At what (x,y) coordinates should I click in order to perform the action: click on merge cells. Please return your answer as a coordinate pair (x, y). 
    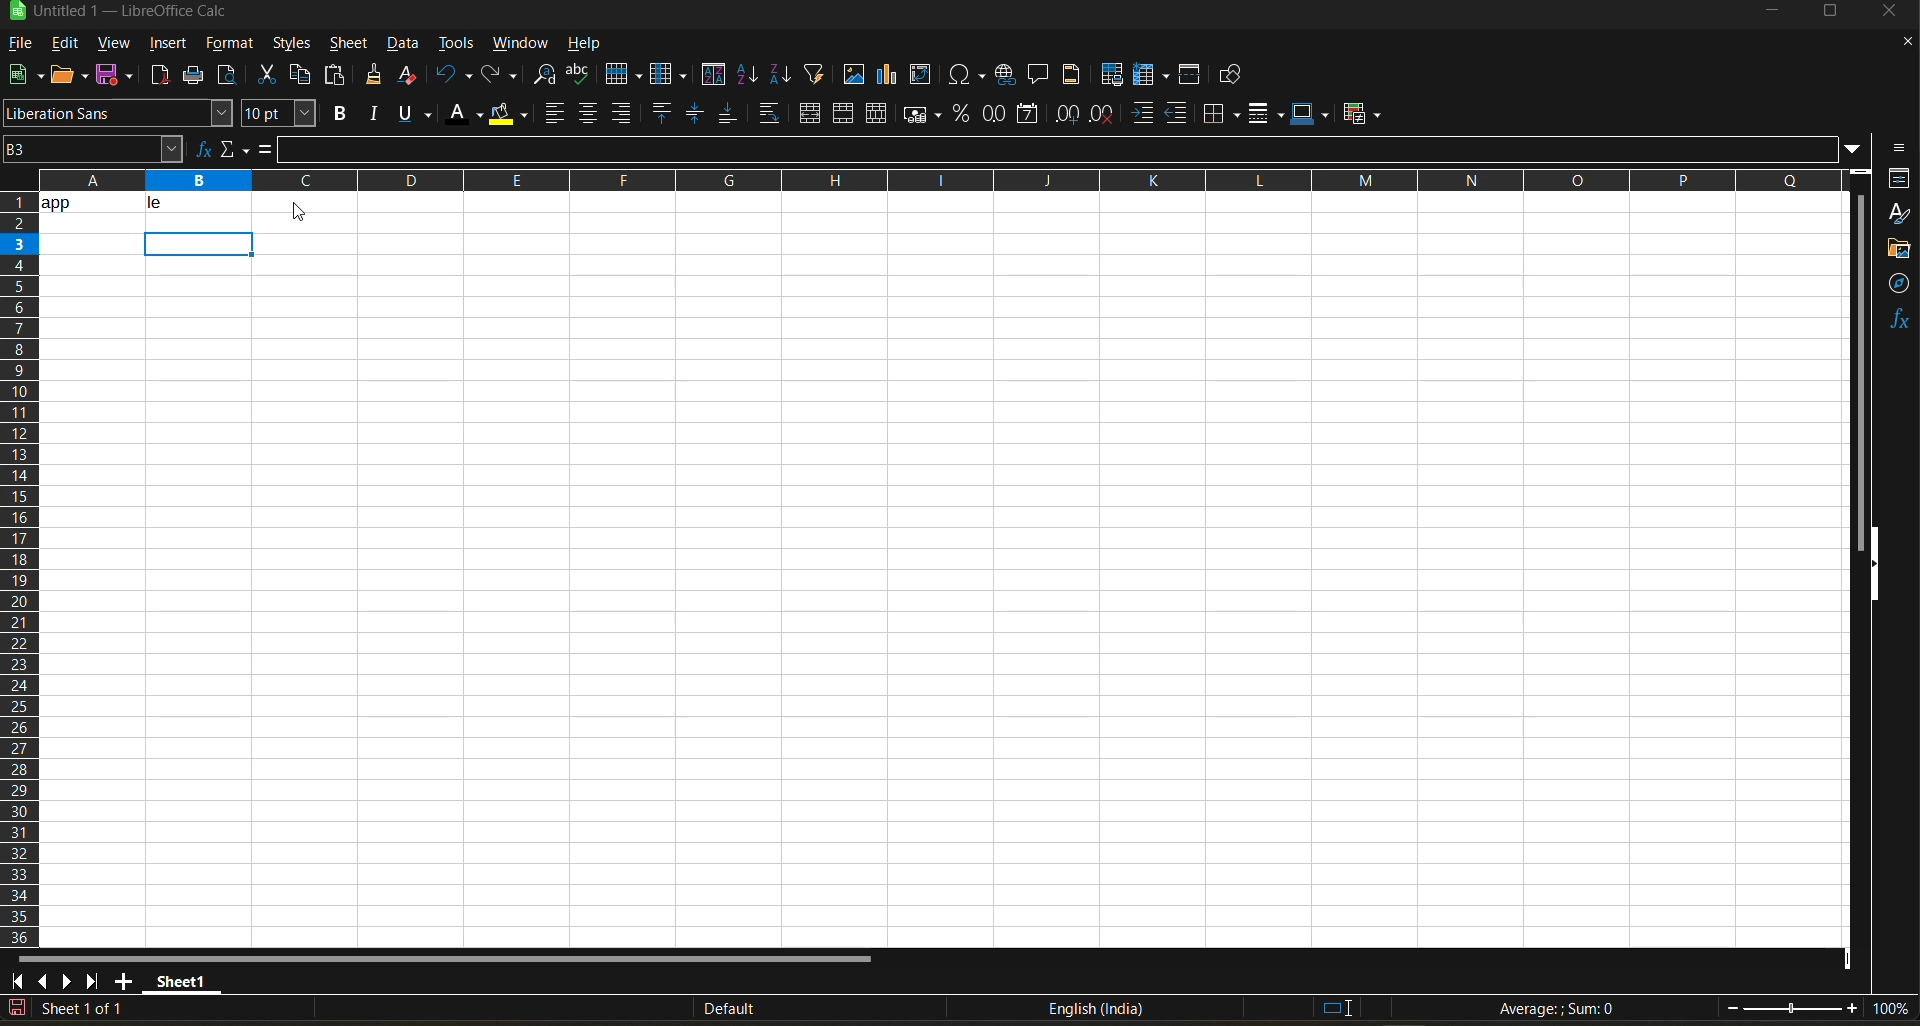
    Looking at the image, I should click on (846, 117).